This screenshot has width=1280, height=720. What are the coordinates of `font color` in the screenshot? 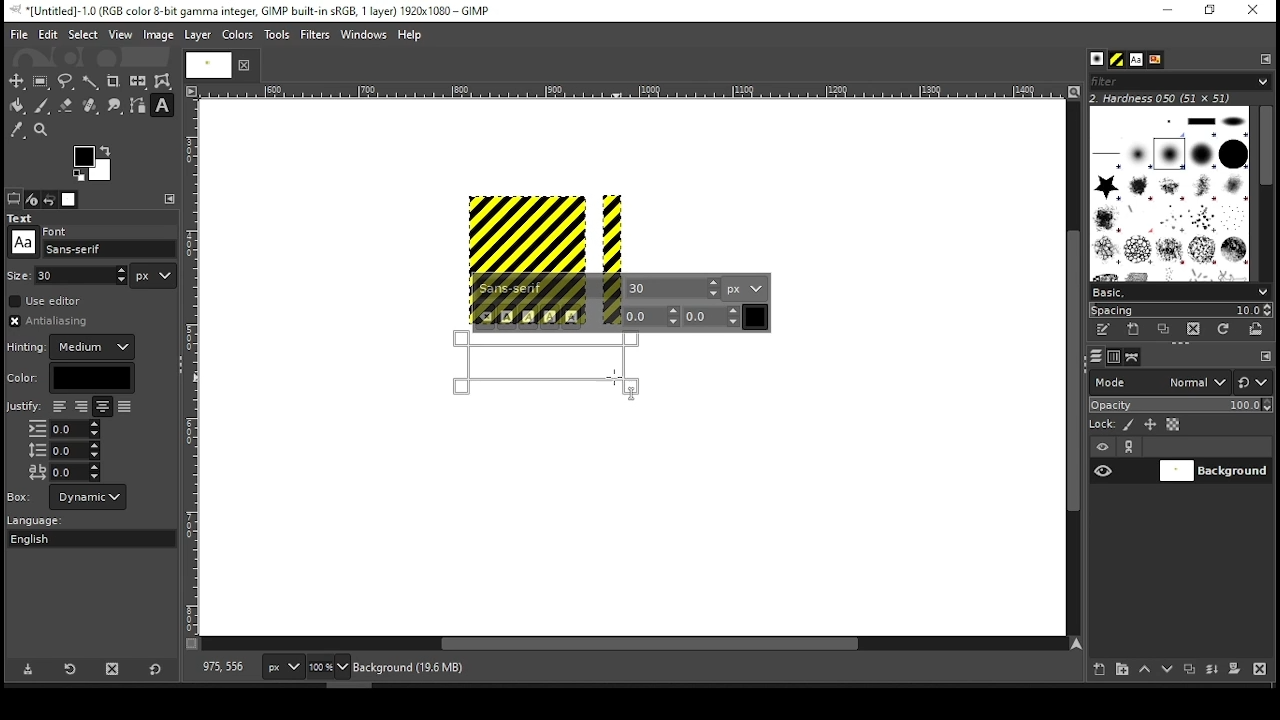 It's located at (756, 317).